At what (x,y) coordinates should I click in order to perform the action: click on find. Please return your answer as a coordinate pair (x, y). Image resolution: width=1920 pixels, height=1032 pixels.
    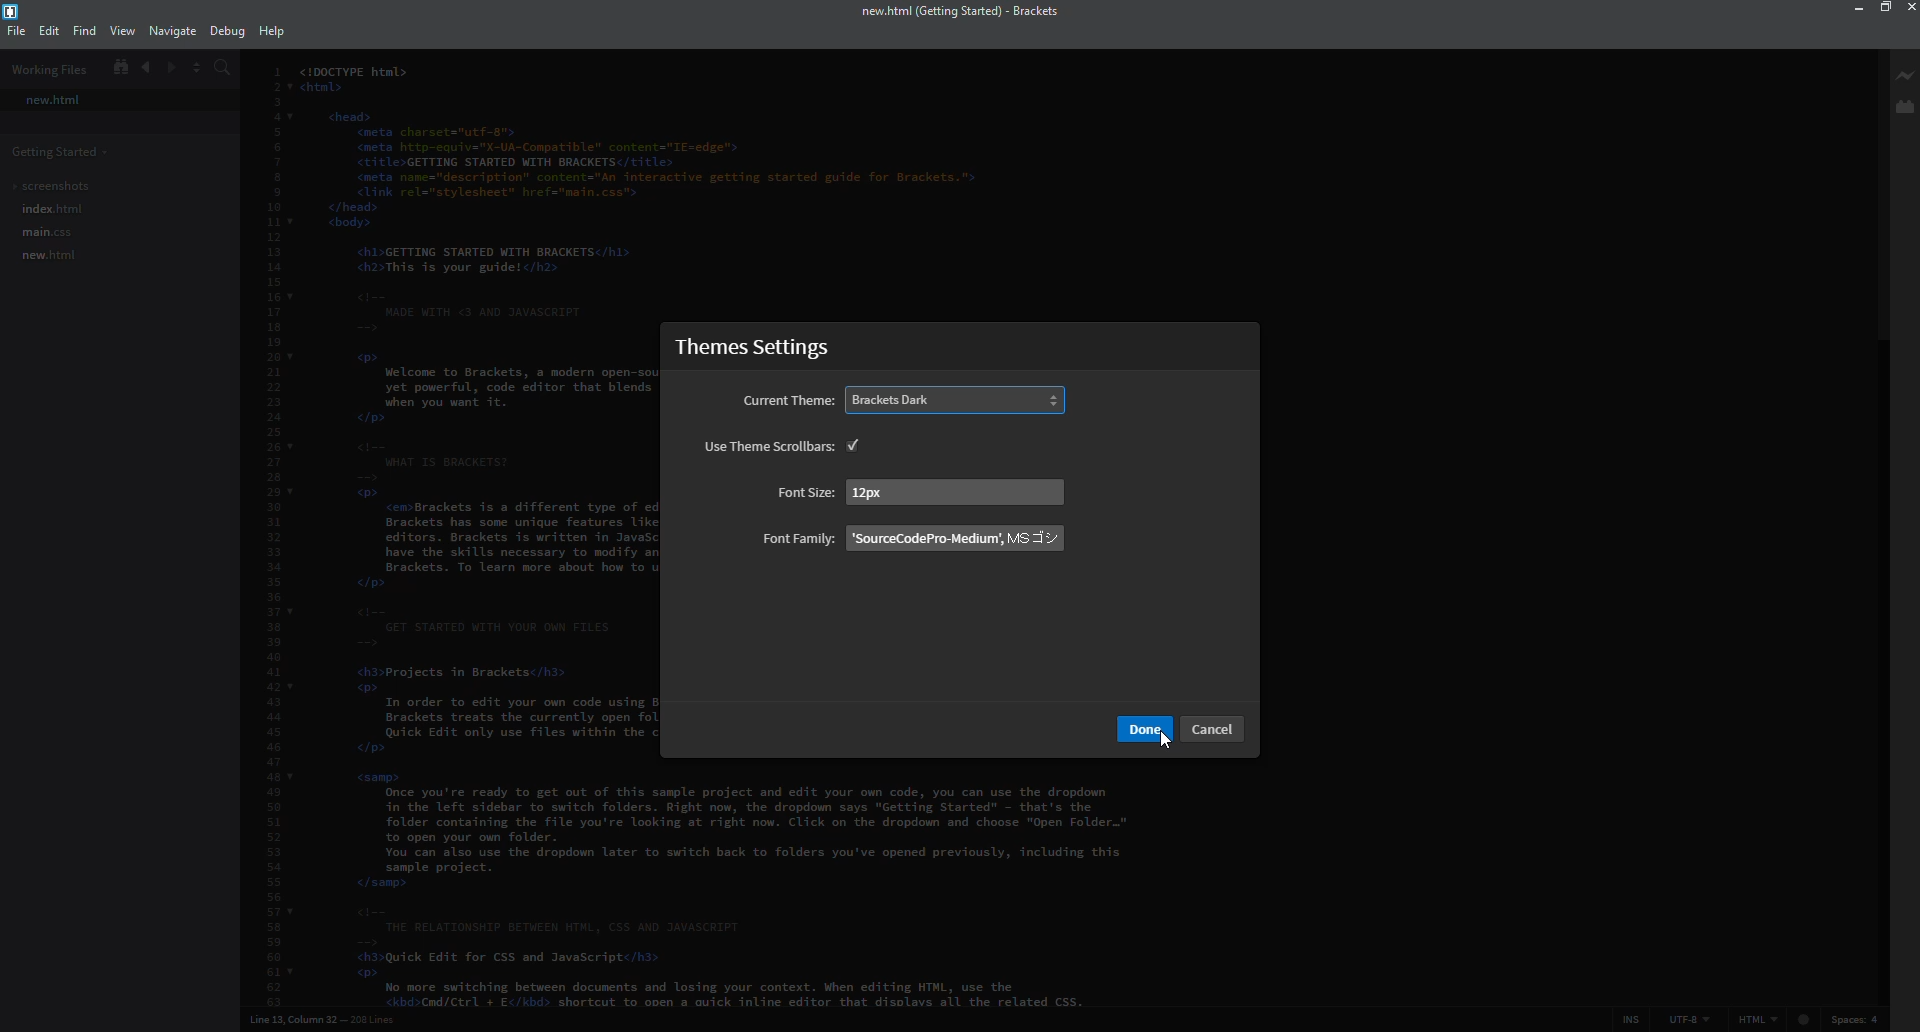
    Looking at the image, I should click on (83, 30).